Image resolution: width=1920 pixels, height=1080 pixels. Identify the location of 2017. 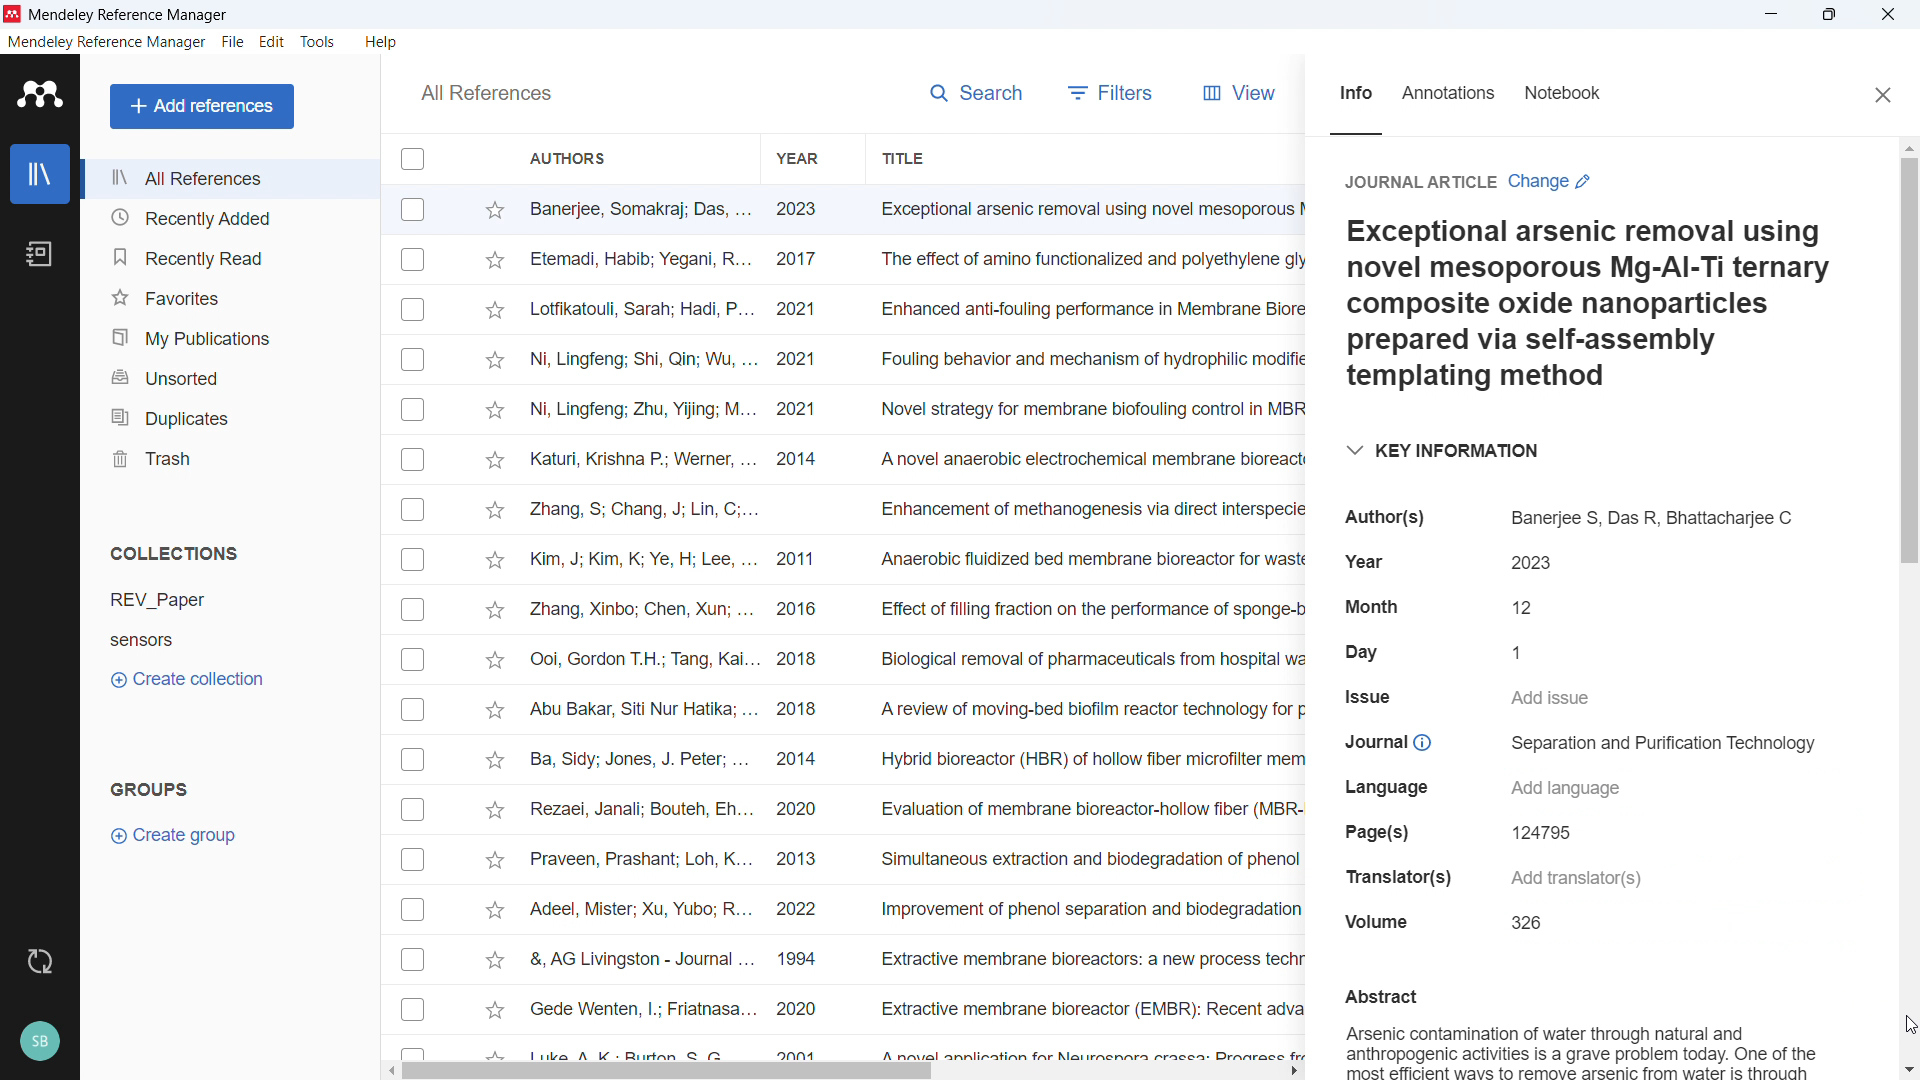
(805, 261).